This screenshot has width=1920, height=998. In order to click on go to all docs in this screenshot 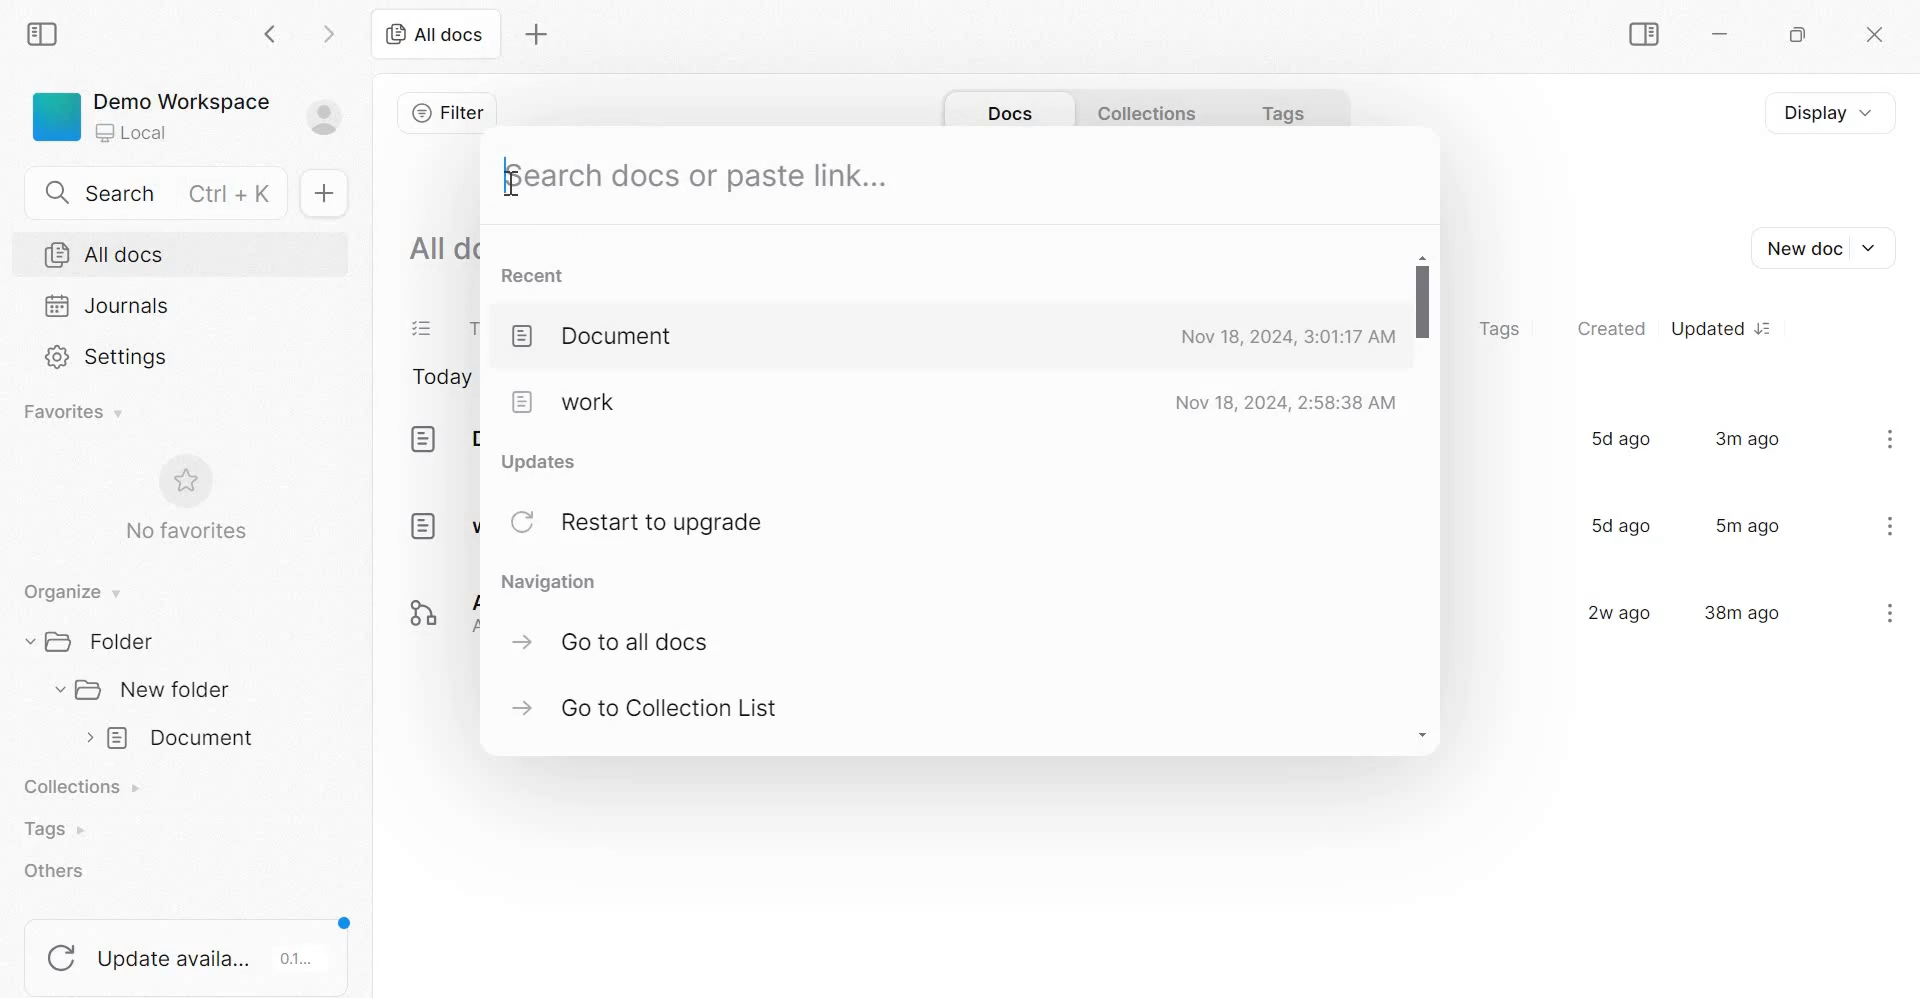, I will do `click(619, 640)`.